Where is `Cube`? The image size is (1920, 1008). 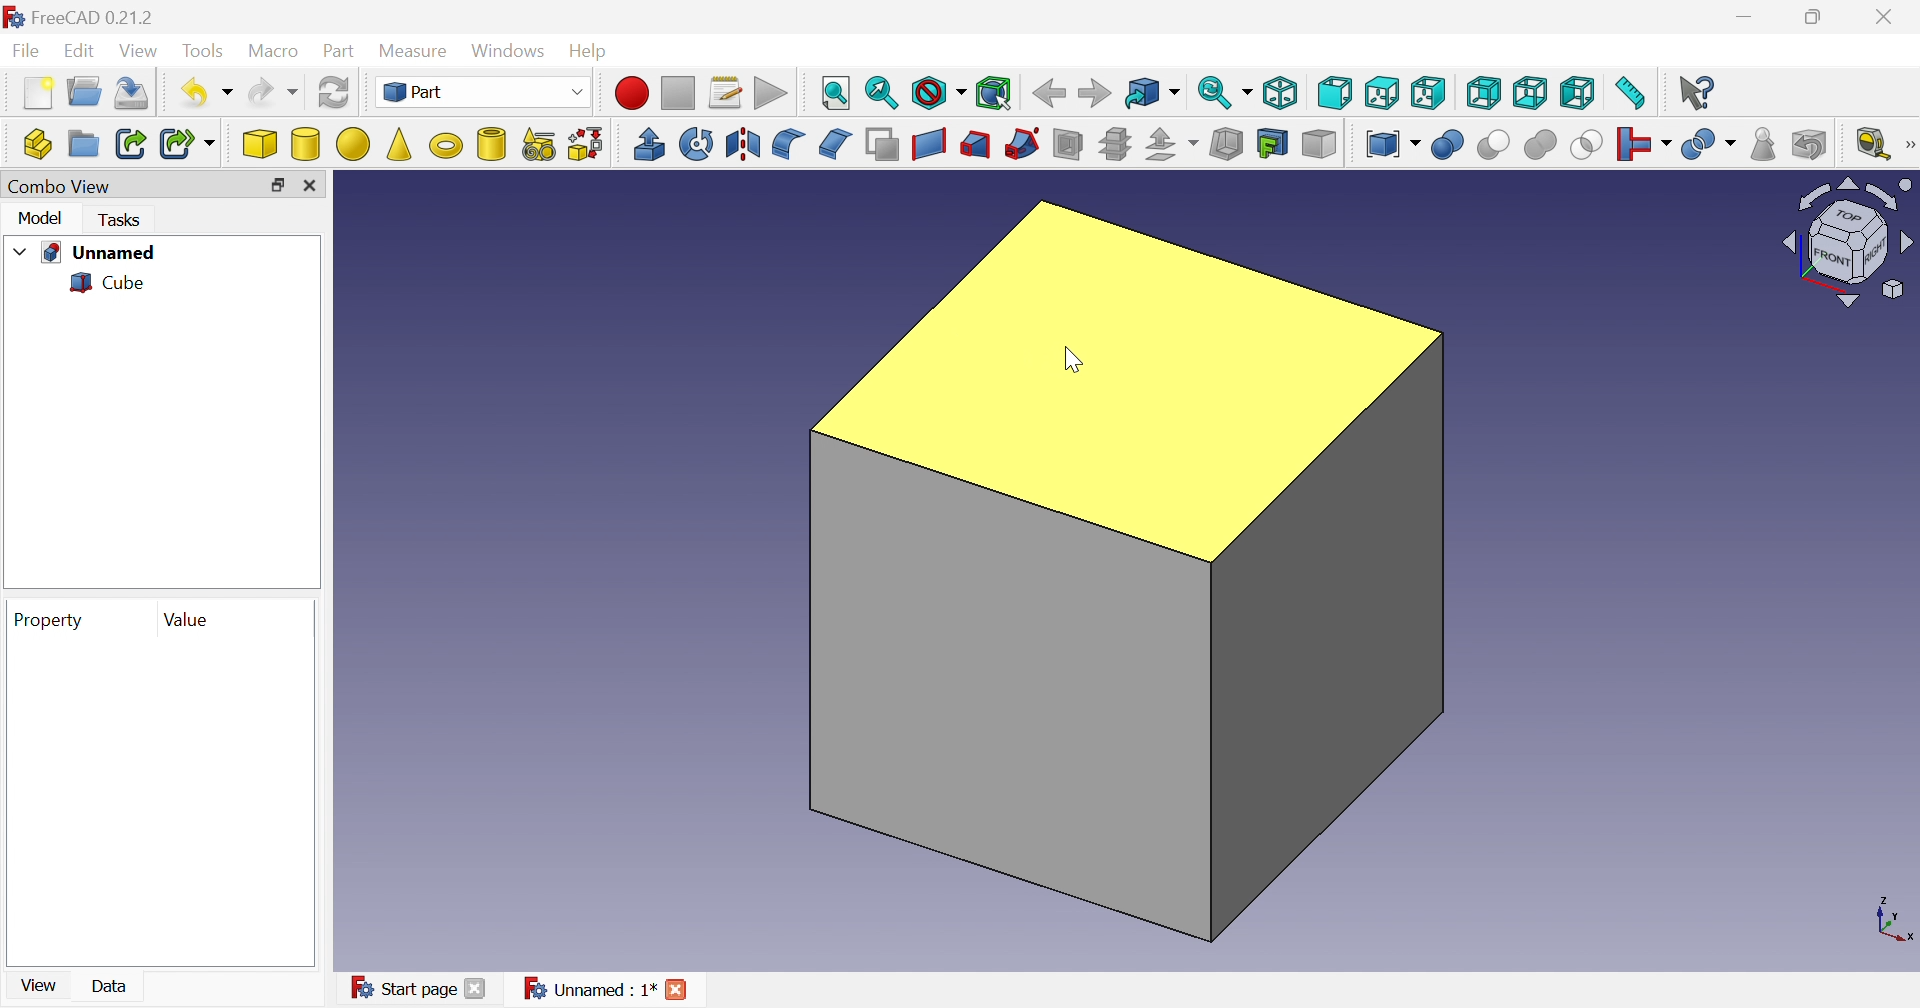 Cube is located at coordinates (109, 282).